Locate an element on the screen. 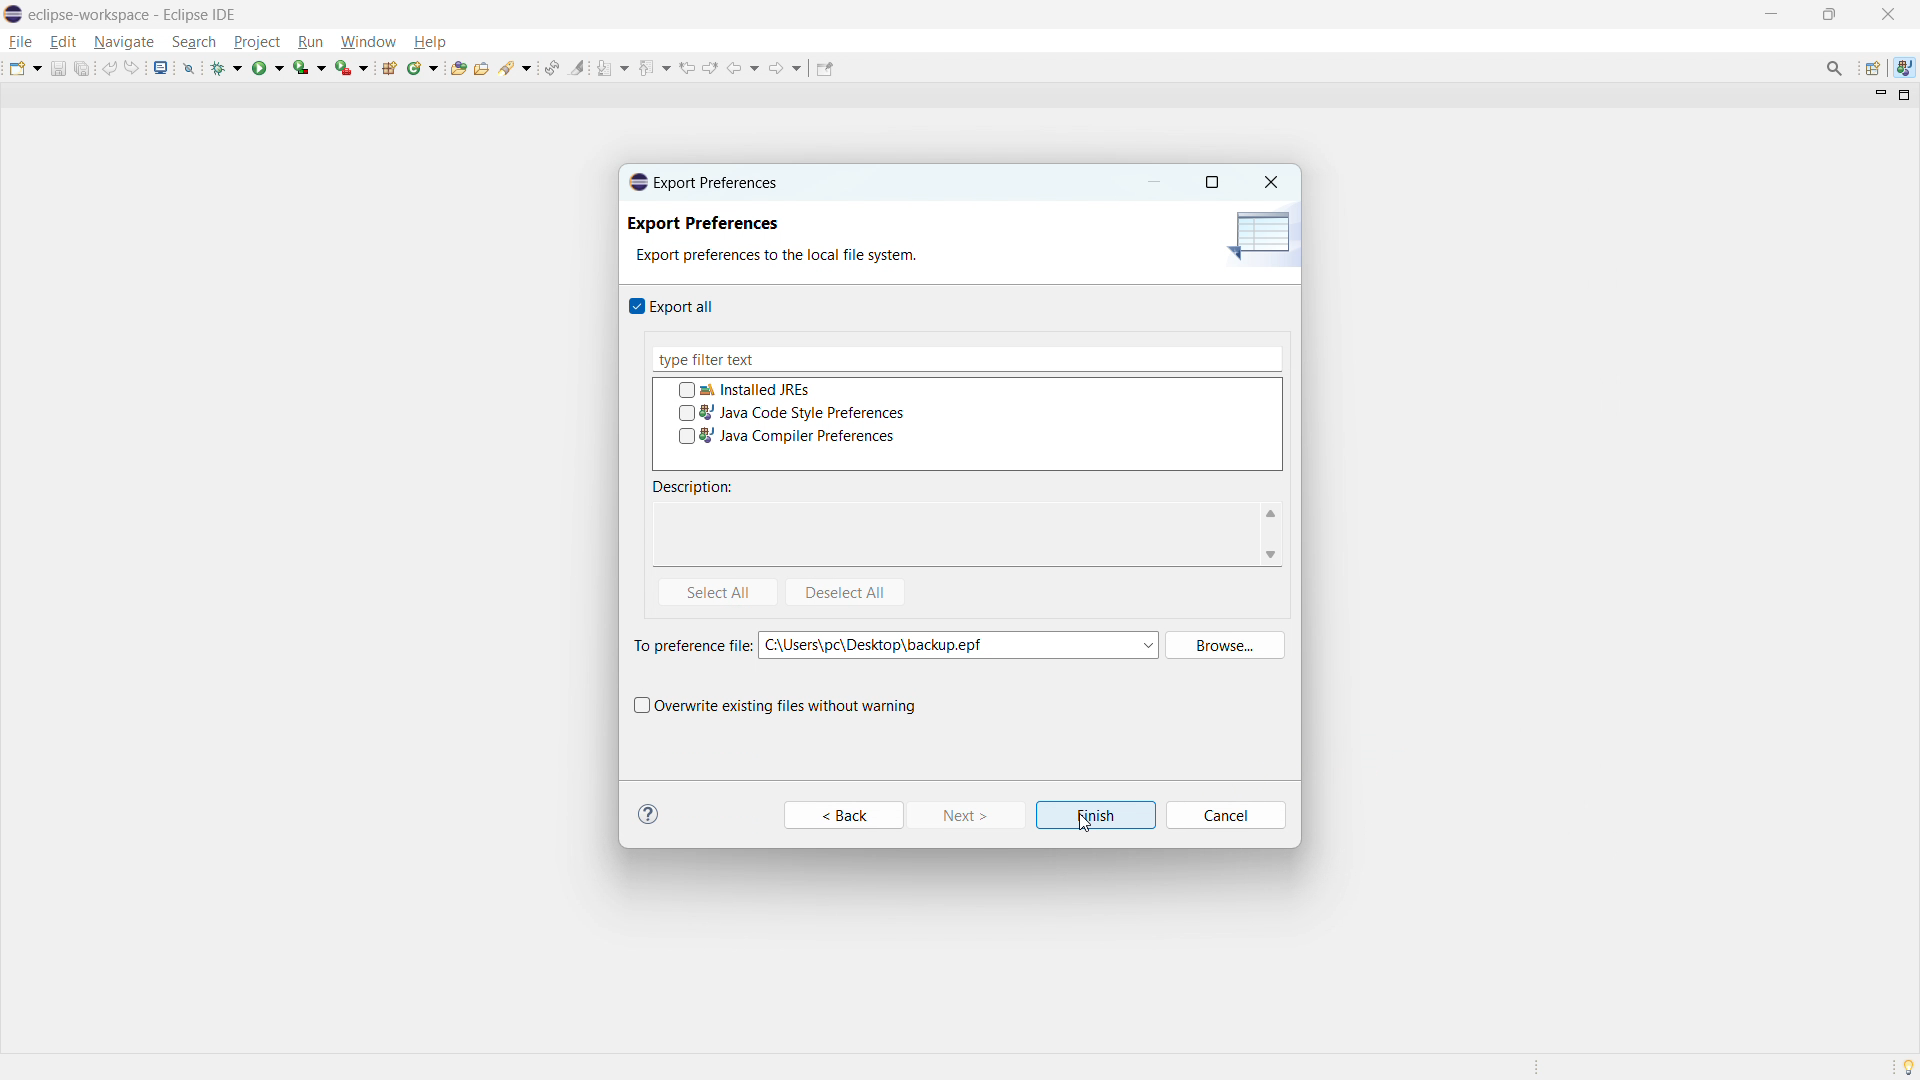 The height and width of the screenshot is (1080, 1920). Export Preferences is located at coordinates (722, 177).